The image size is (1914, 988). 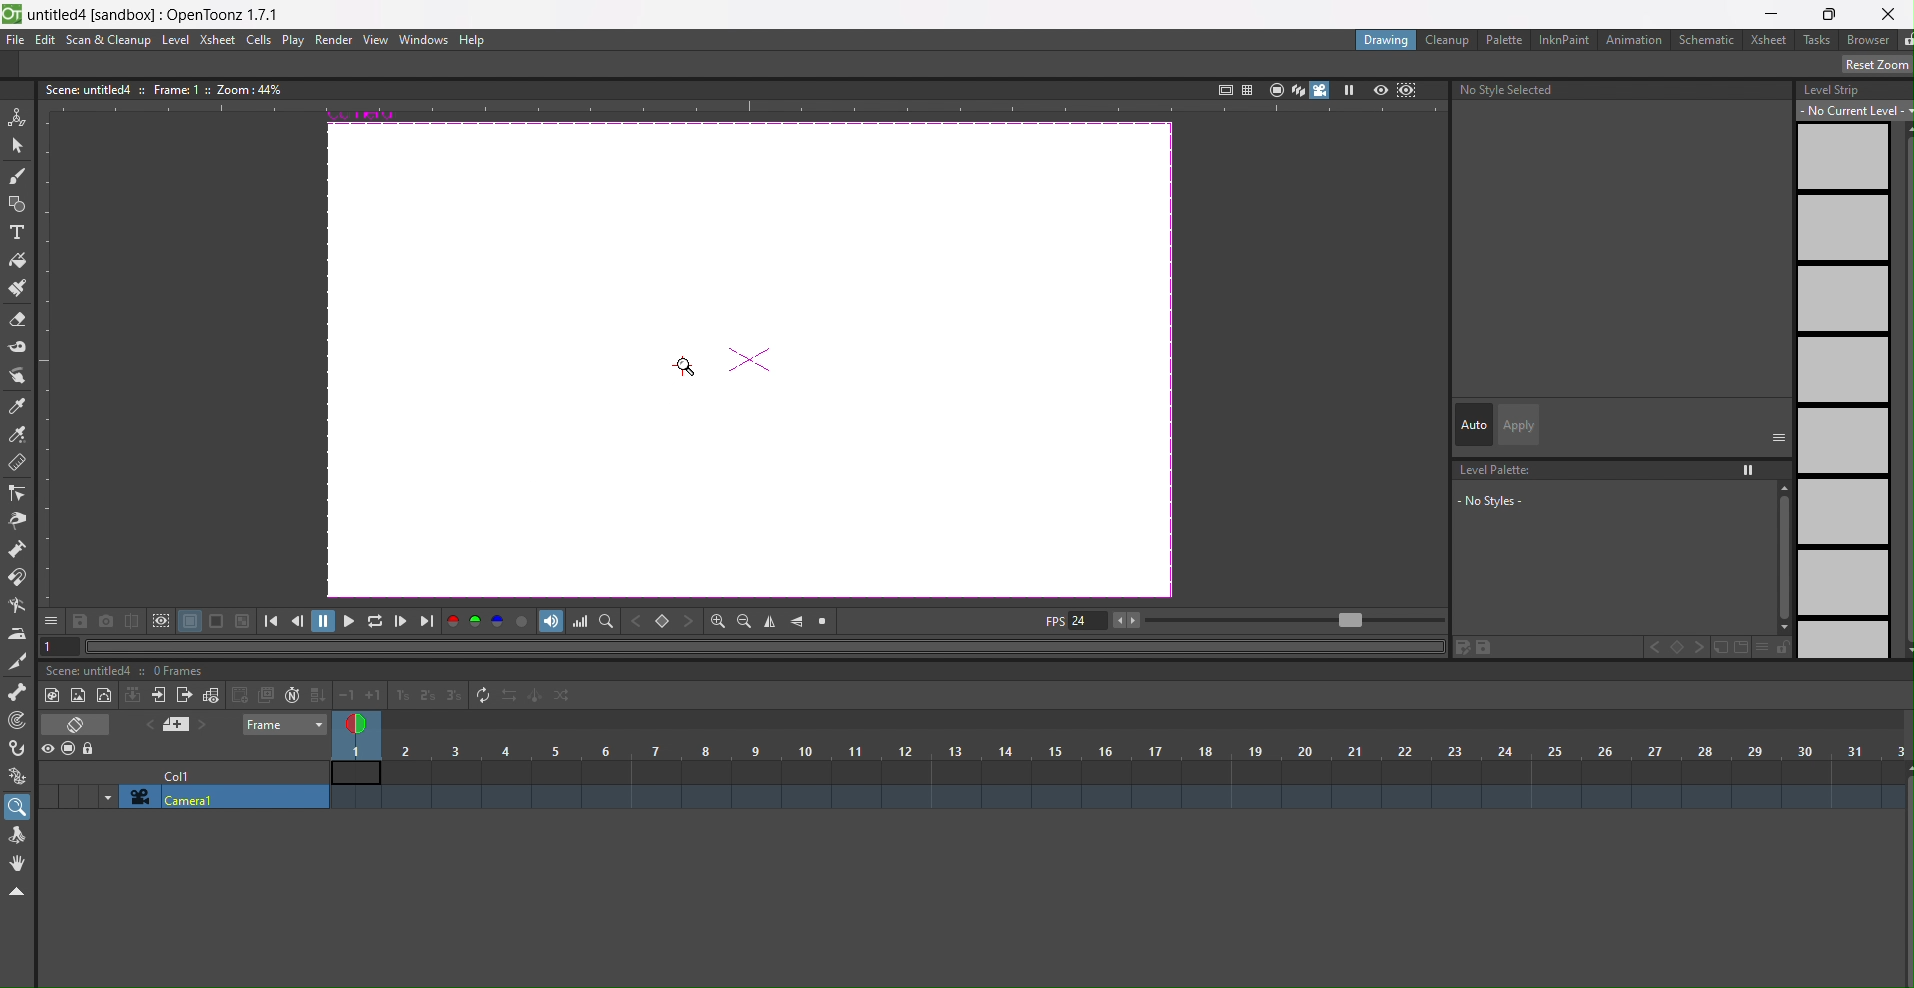 I want to click on auto, so click(x=1473, y=424).